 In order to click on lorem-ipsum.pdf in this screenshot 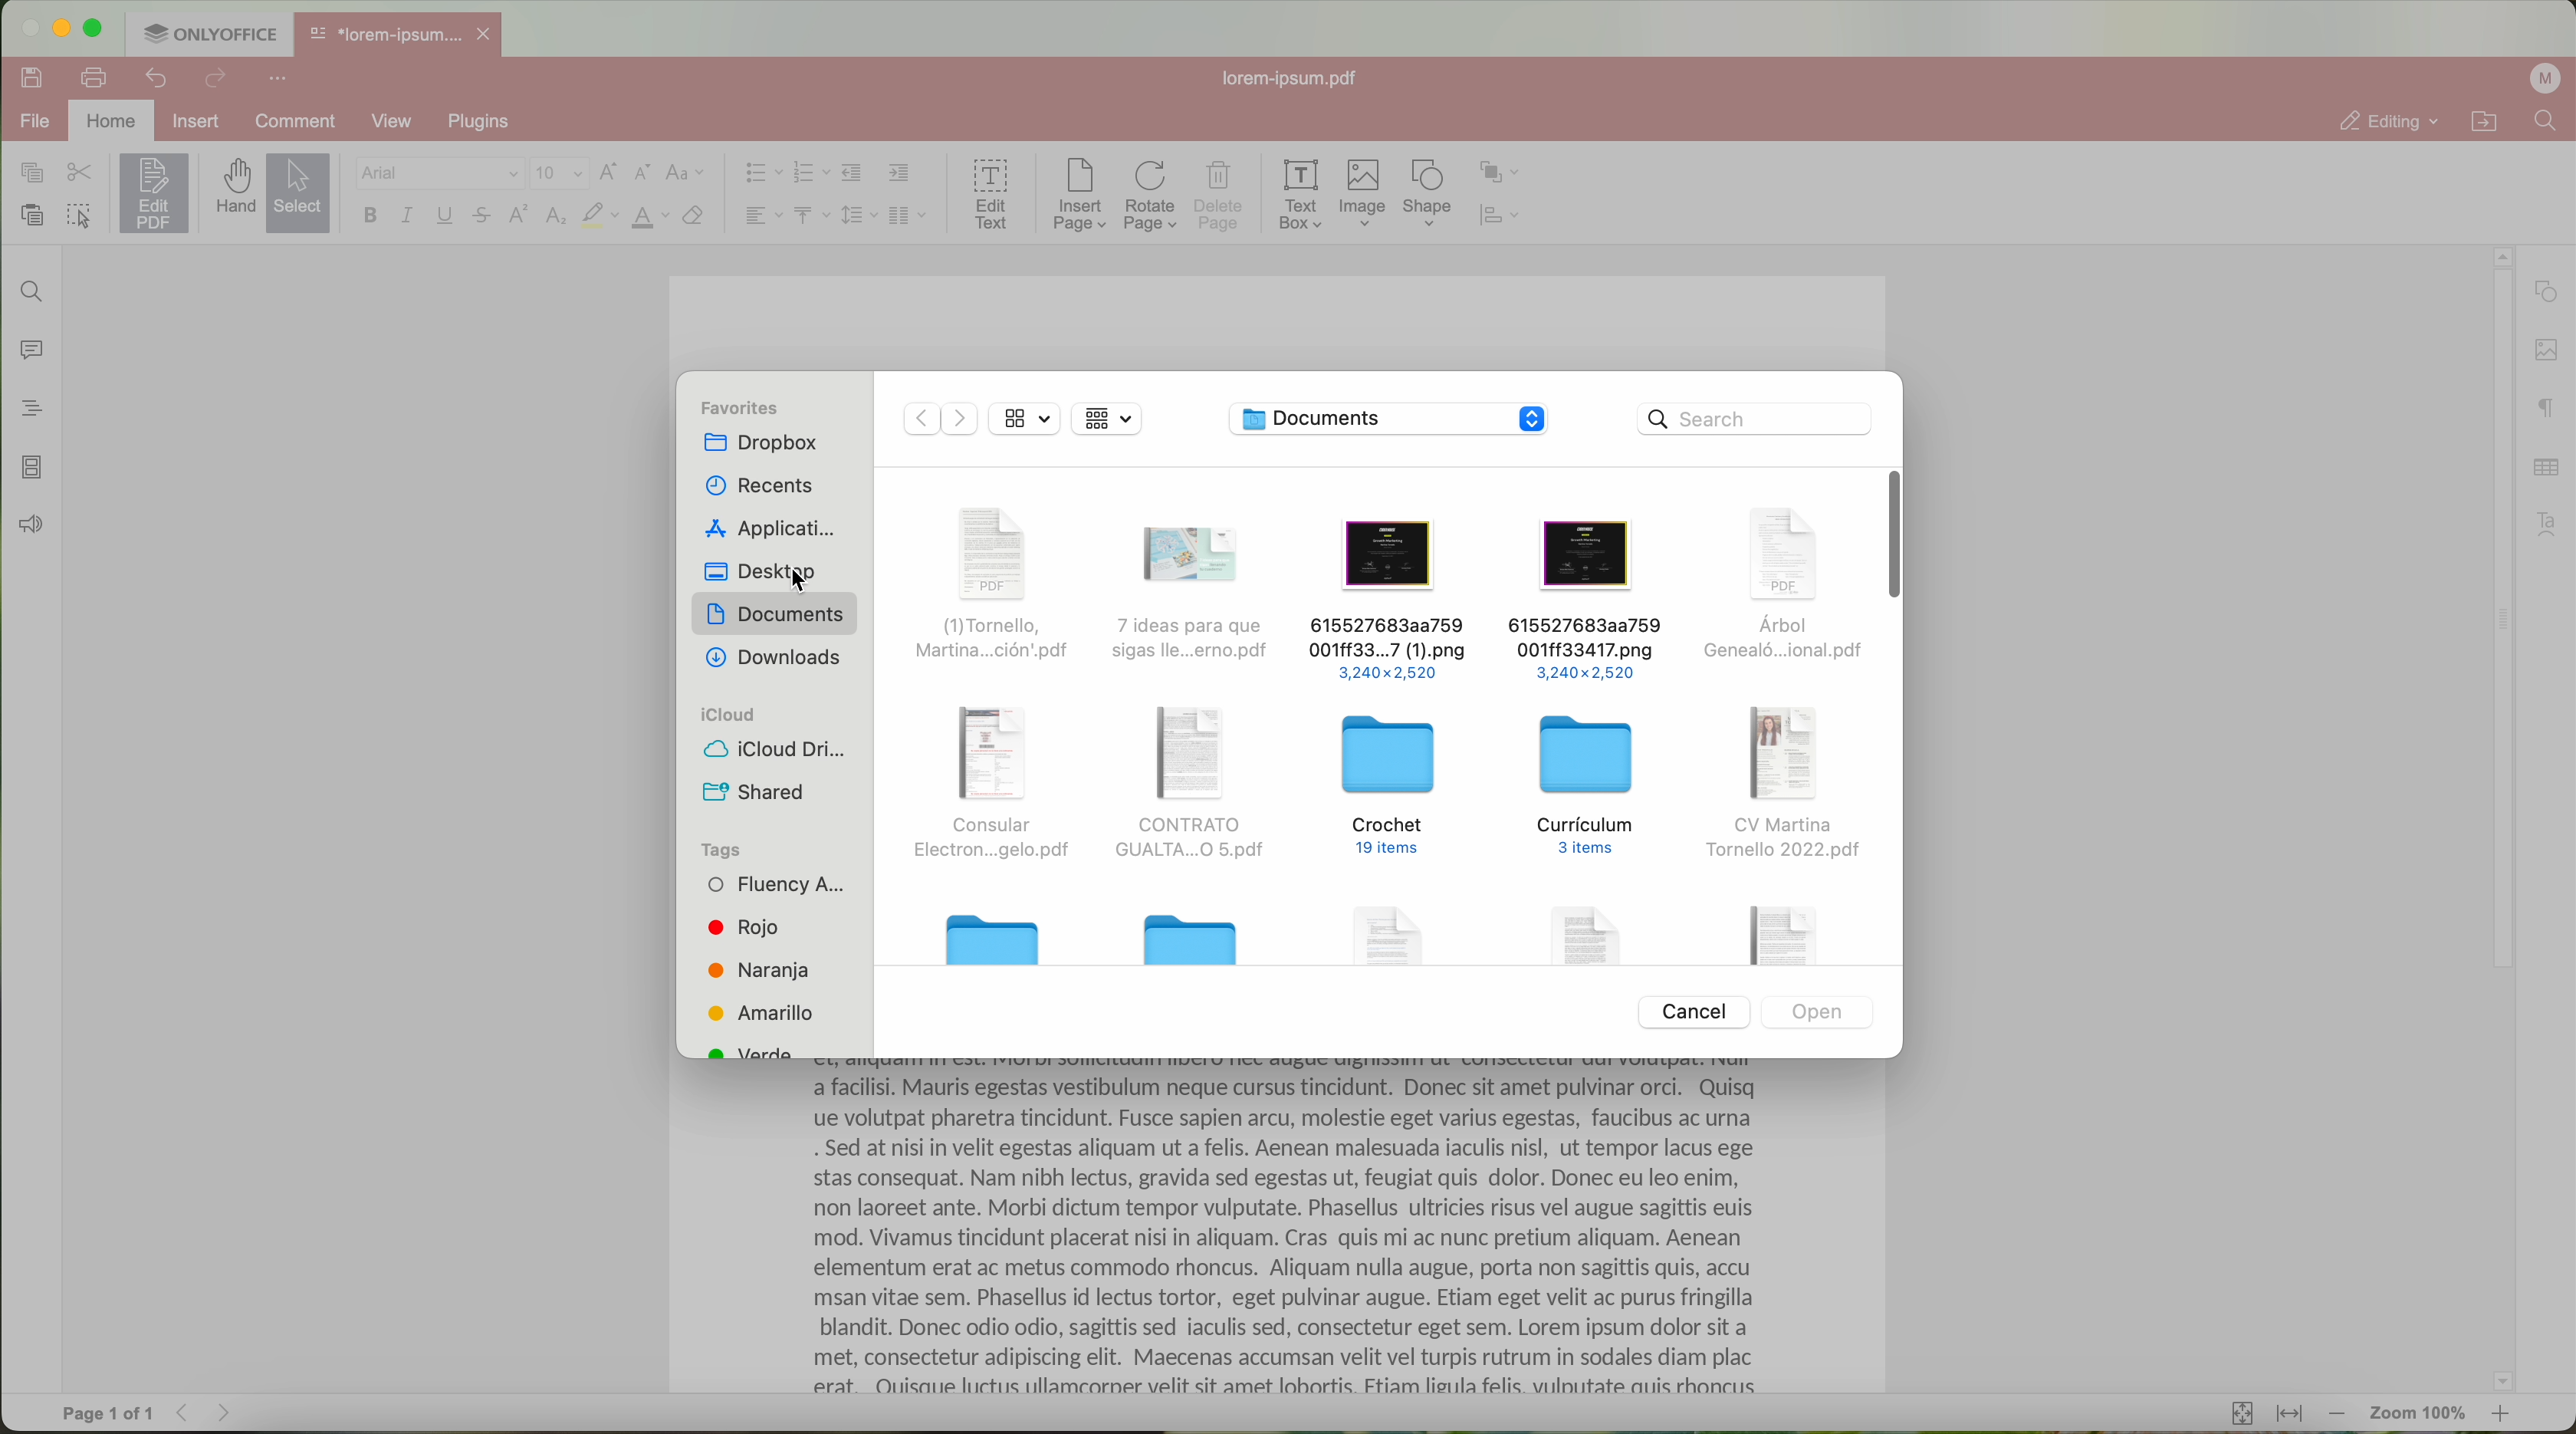, I will do `click(1297, 77)`.